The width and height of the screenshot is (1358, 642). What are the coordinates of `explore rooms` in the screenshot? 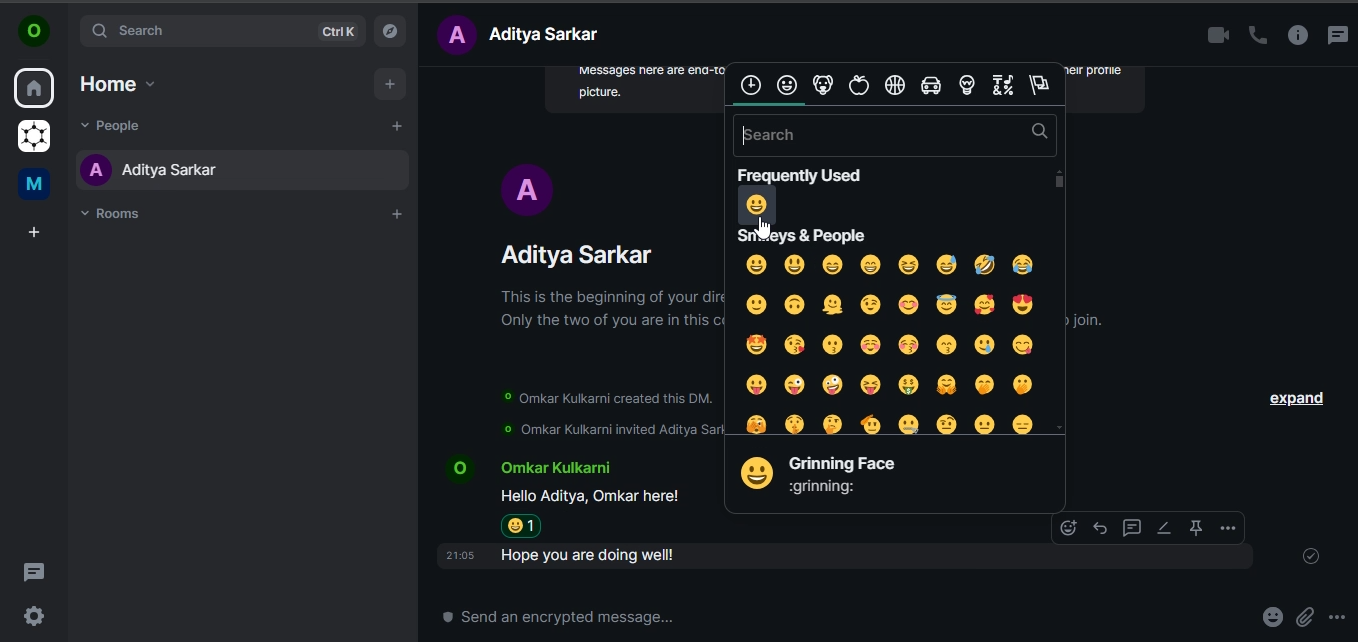 It's located at (390, 30).